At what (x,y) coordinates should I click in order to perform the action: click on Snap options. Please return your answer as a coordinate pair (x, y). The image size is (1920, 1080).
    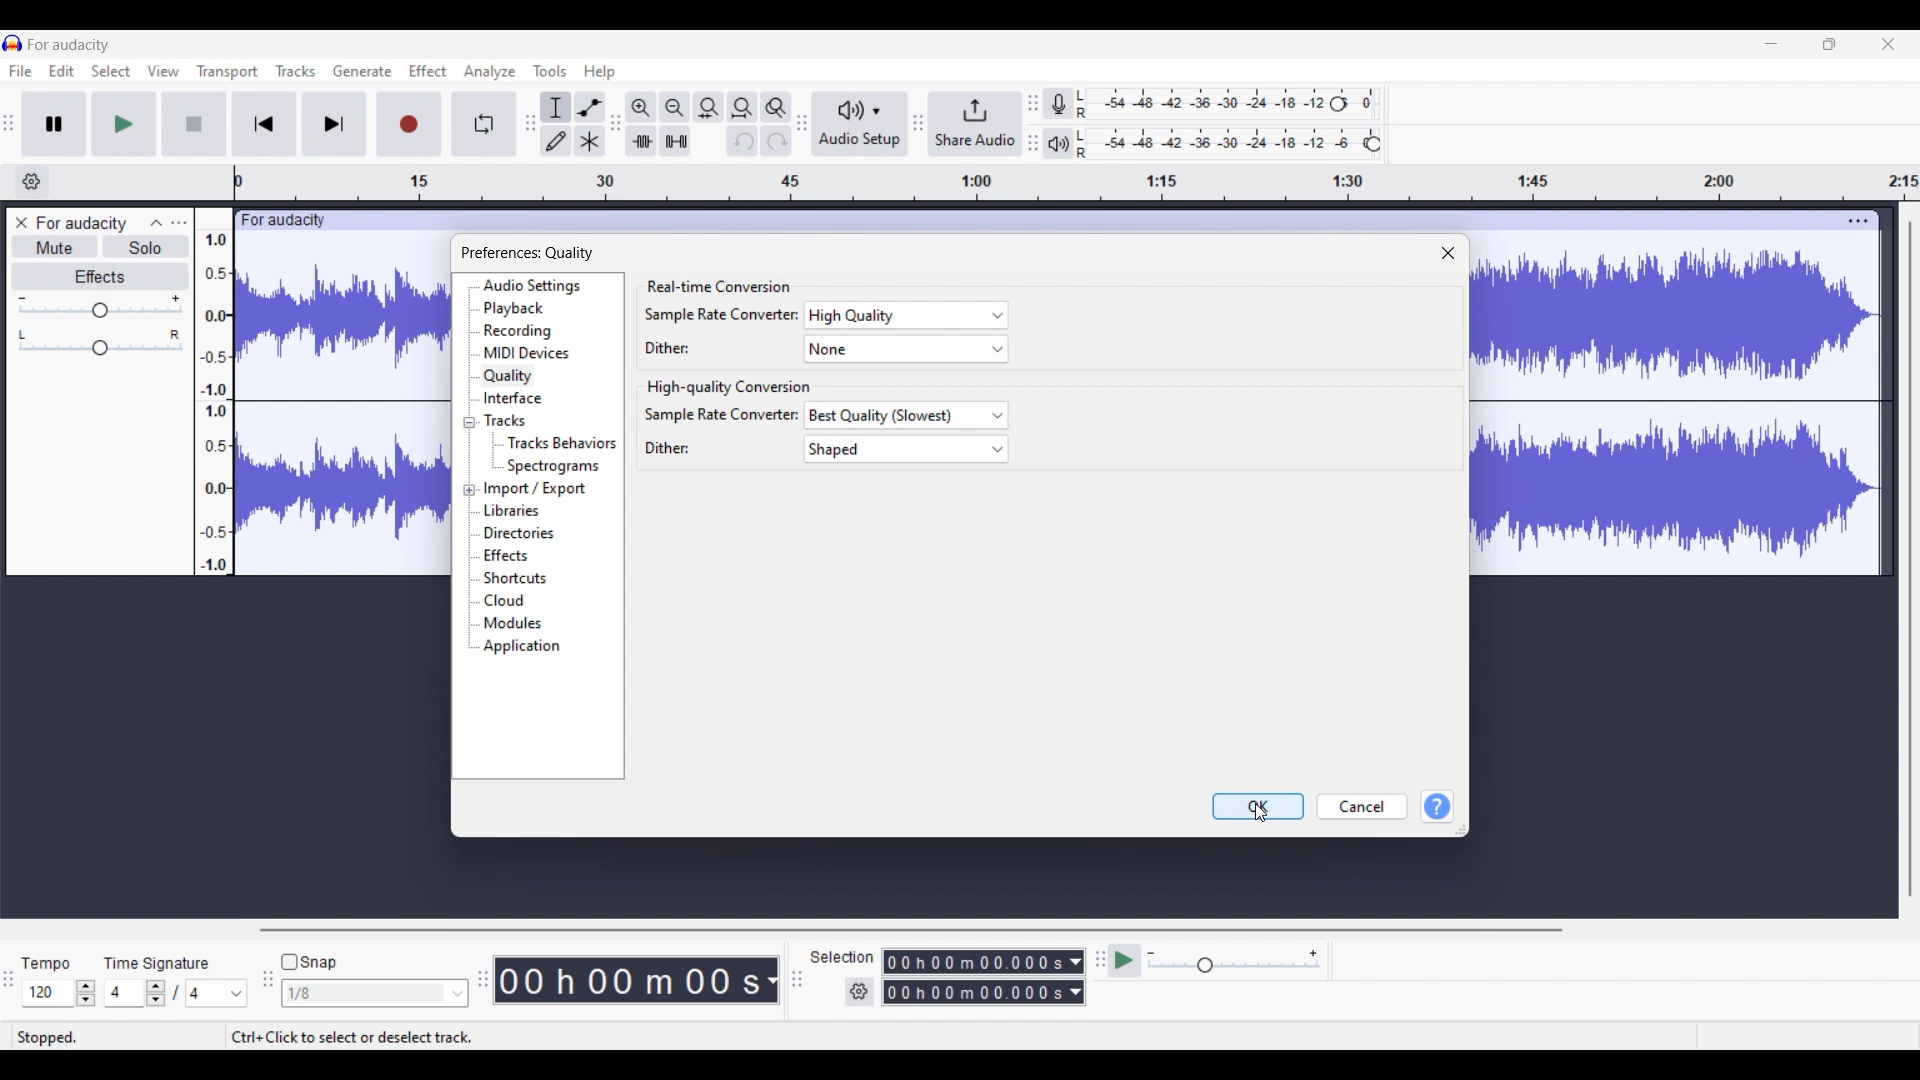
    Looking at the image, I should click on (376, 993).